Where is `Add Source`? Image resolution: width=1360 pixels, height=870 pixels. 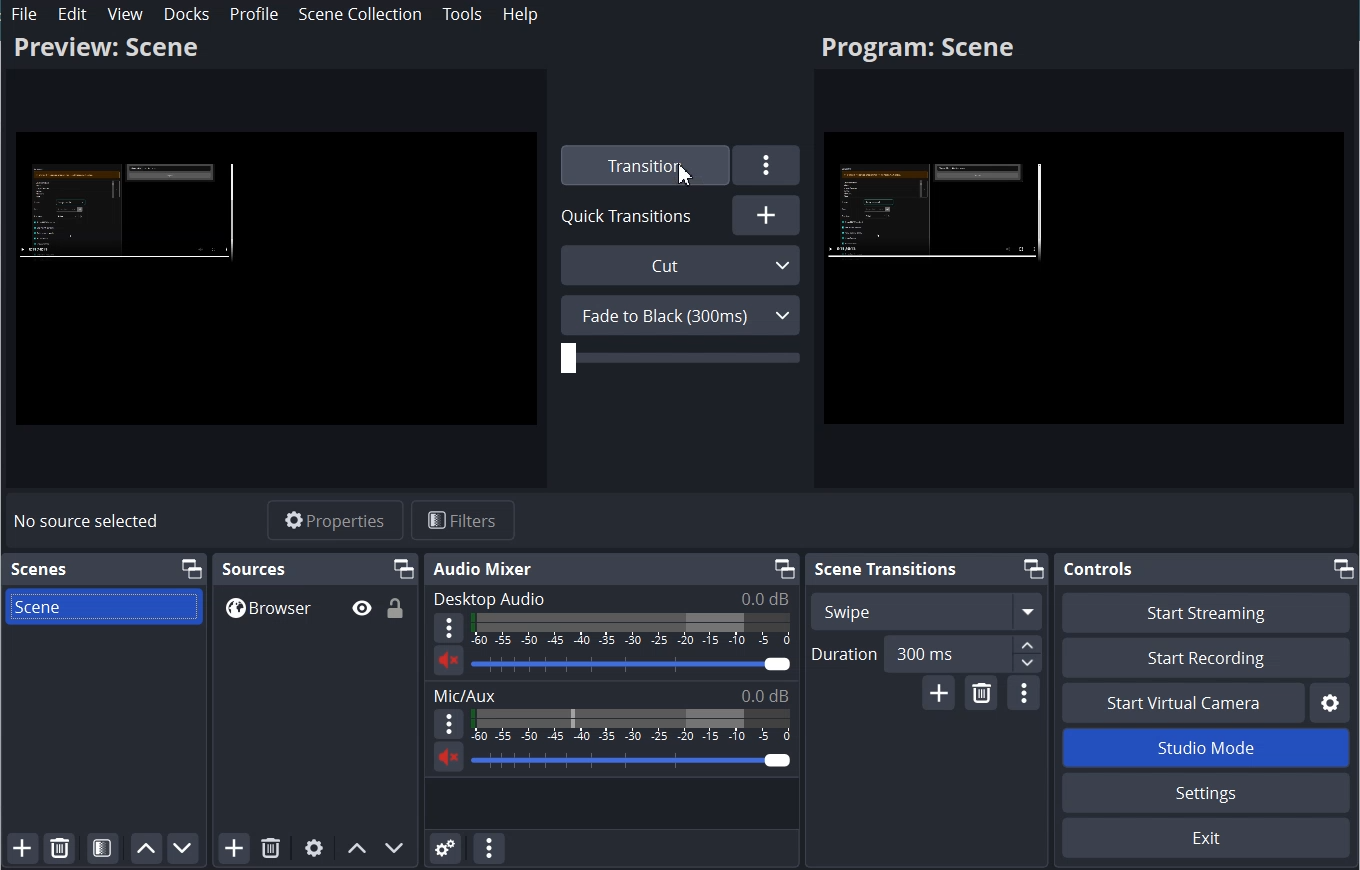 Add Source is located at coordinates (233, 848).